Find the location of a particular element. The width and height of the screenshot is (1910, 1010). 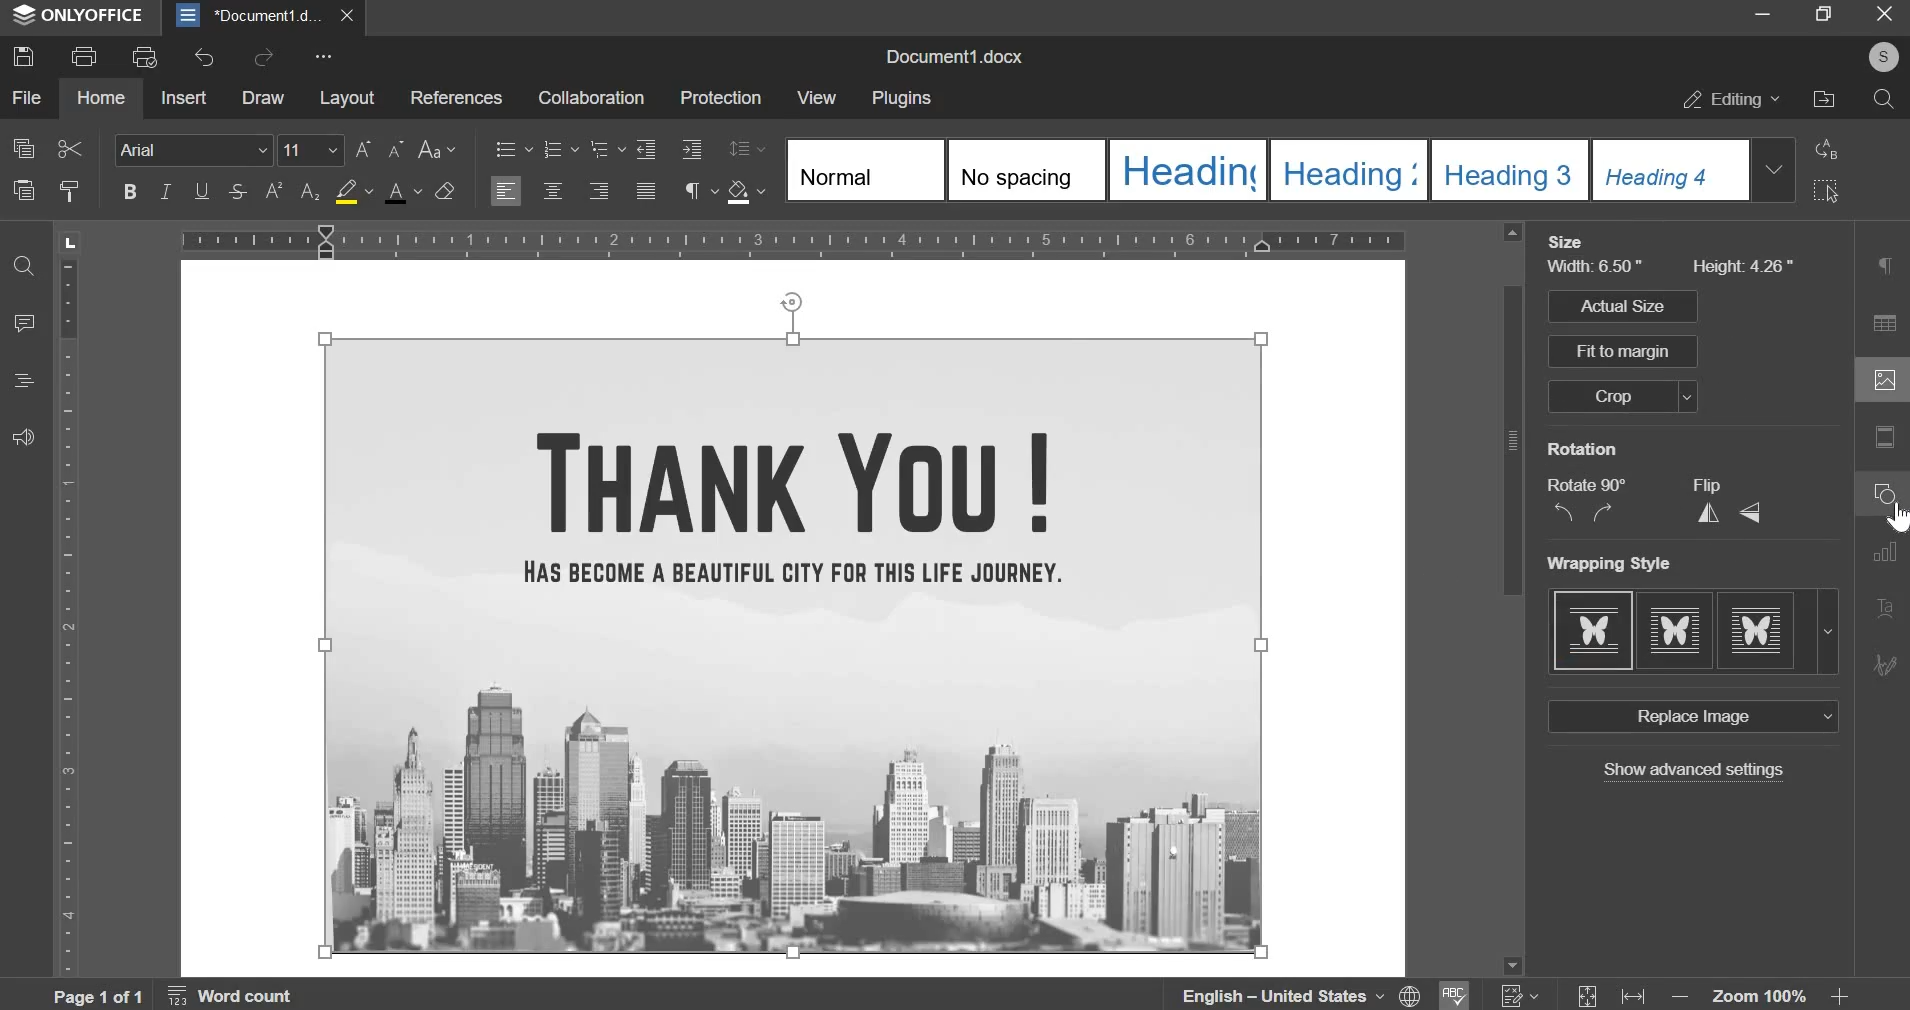

font size is located at coordinates (312, 149).